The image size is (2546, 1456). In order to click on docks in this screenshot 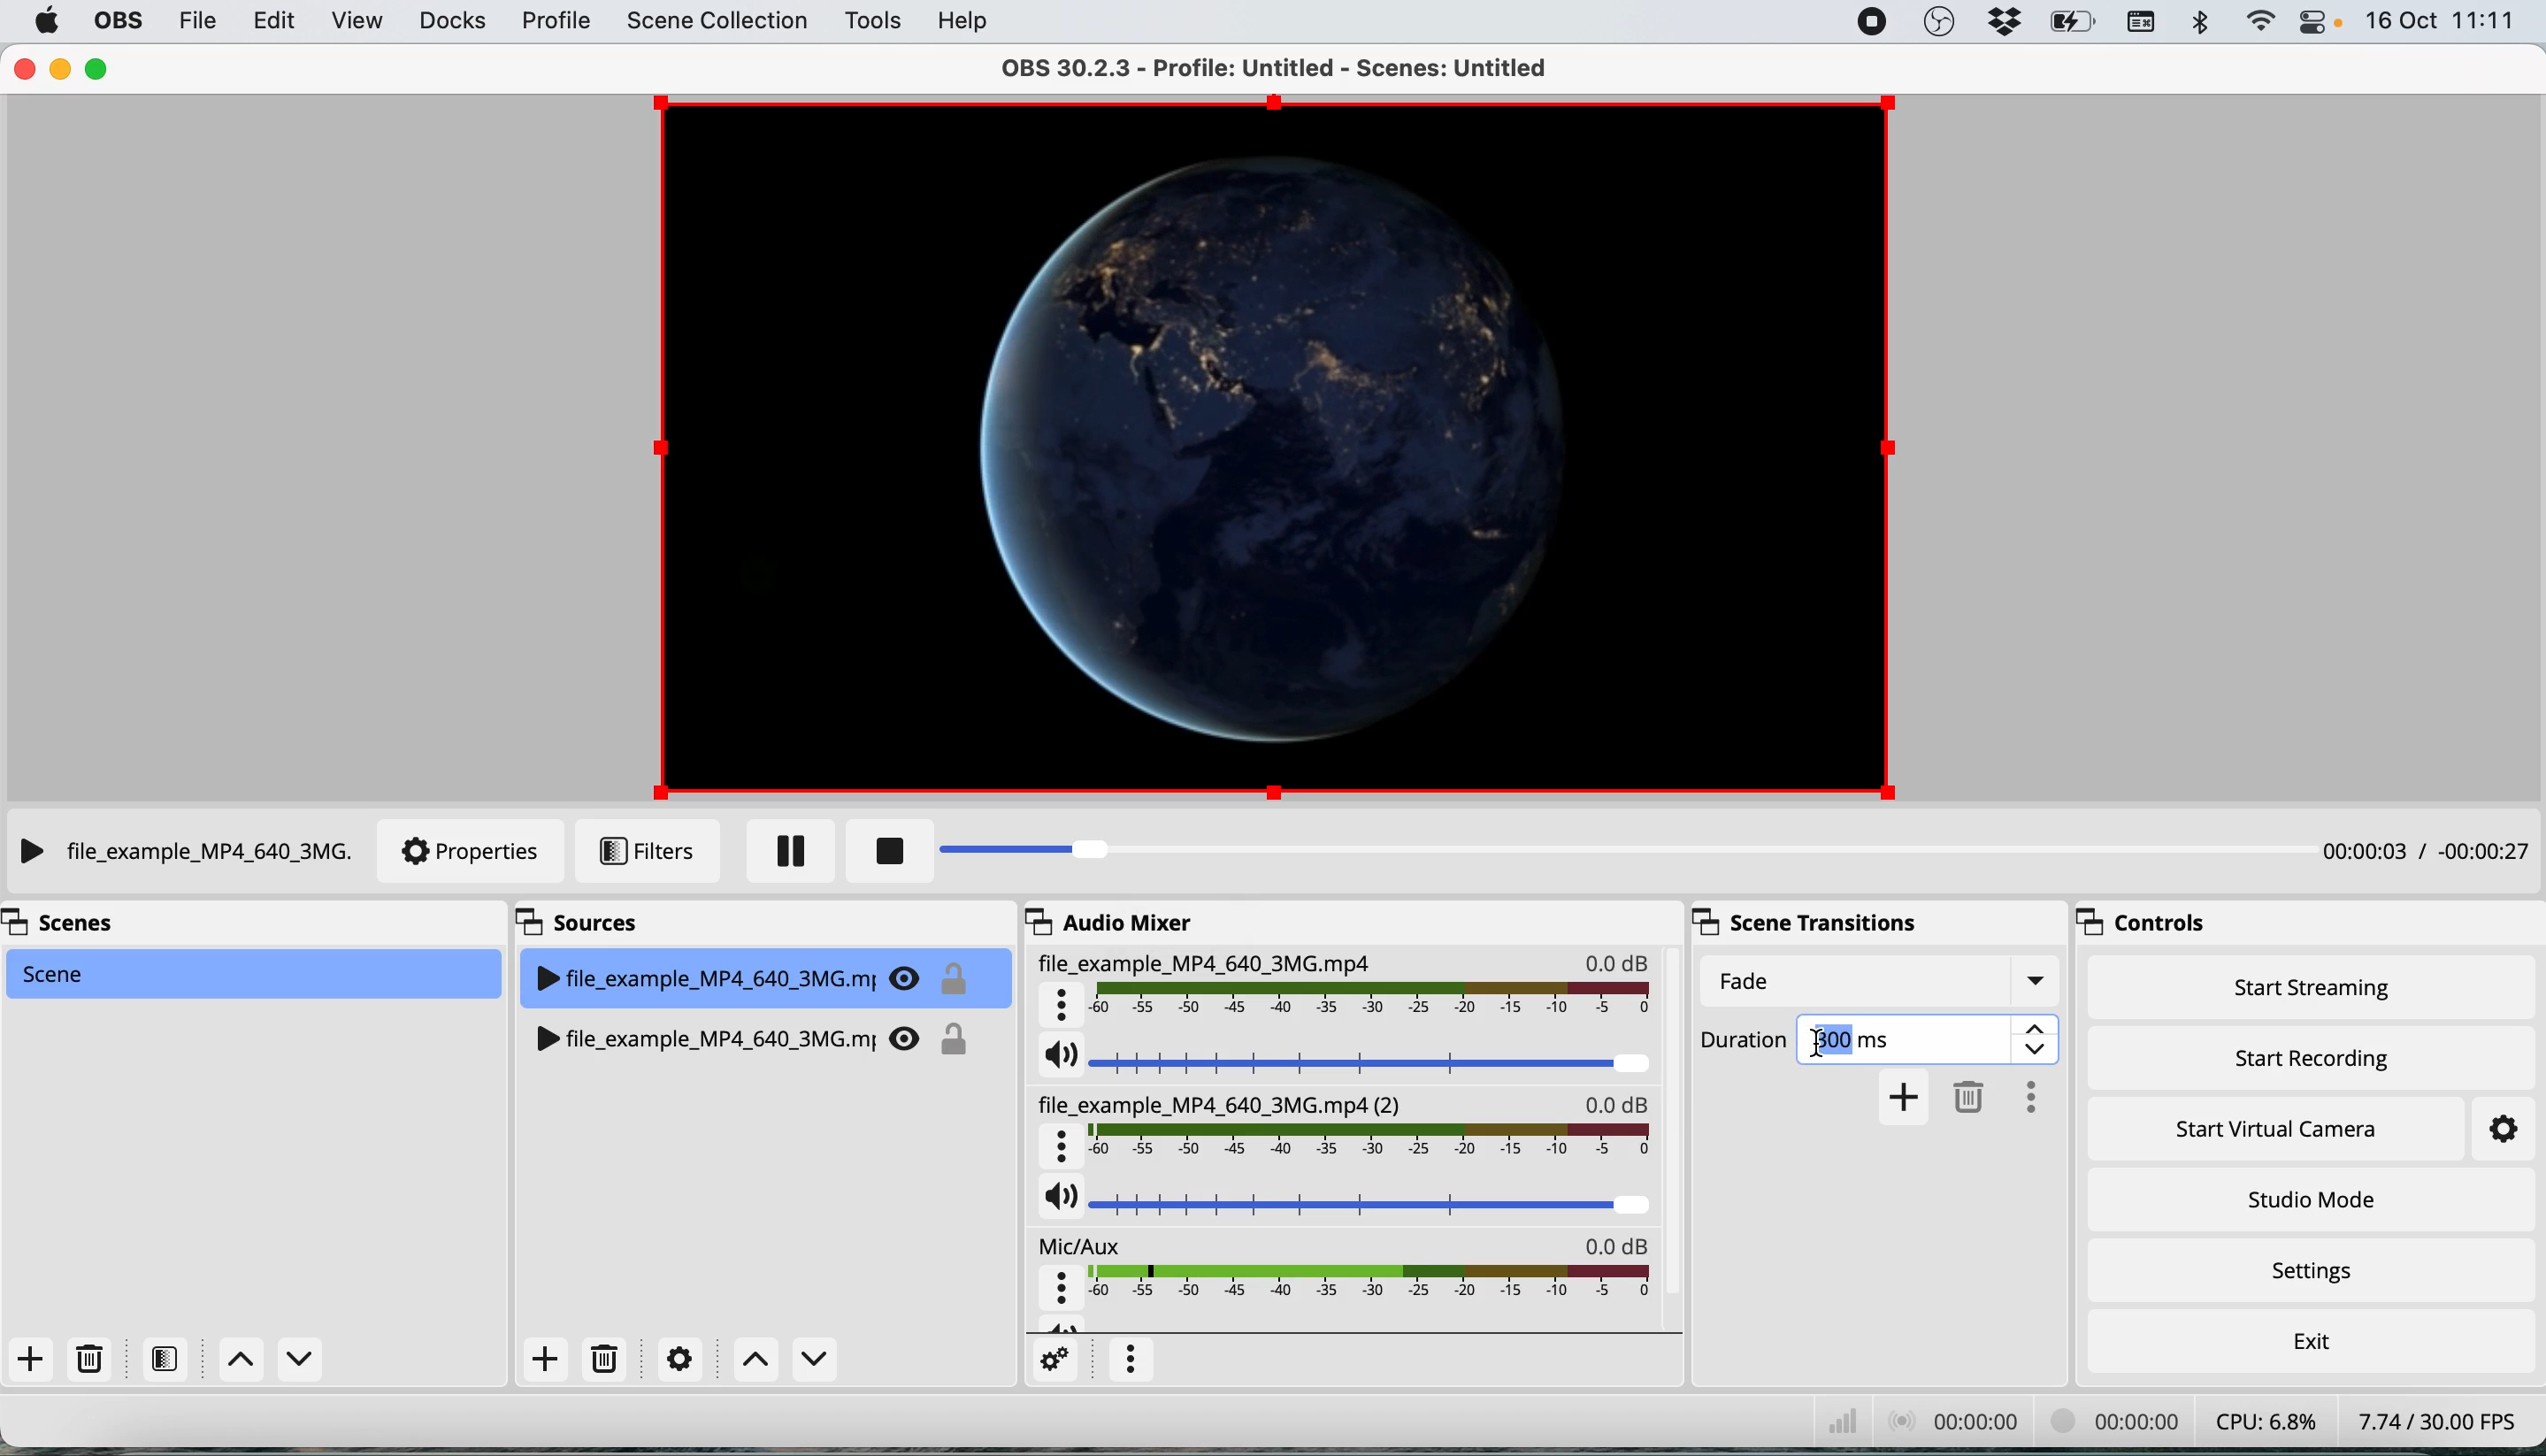, I will do `click(452, 24)`.